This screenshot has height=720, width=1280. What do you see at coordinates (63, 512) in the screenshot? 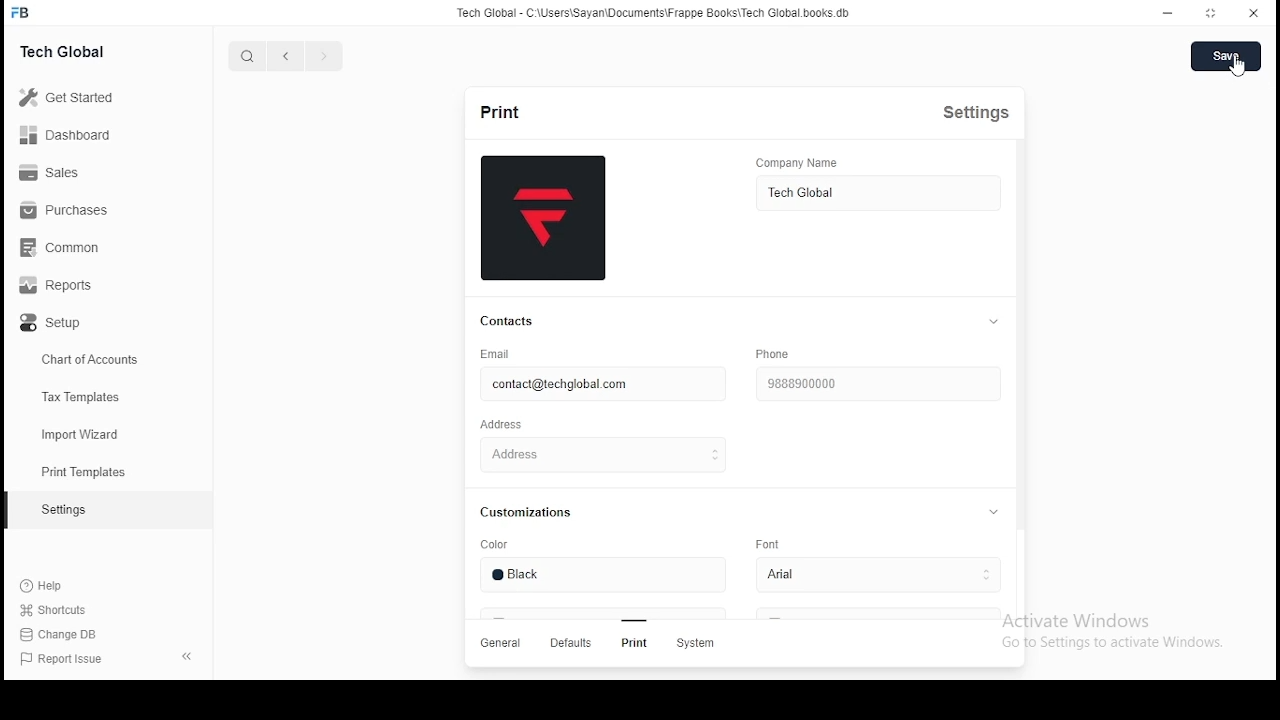
I see `Settings ` at bounding box center [63, 512].